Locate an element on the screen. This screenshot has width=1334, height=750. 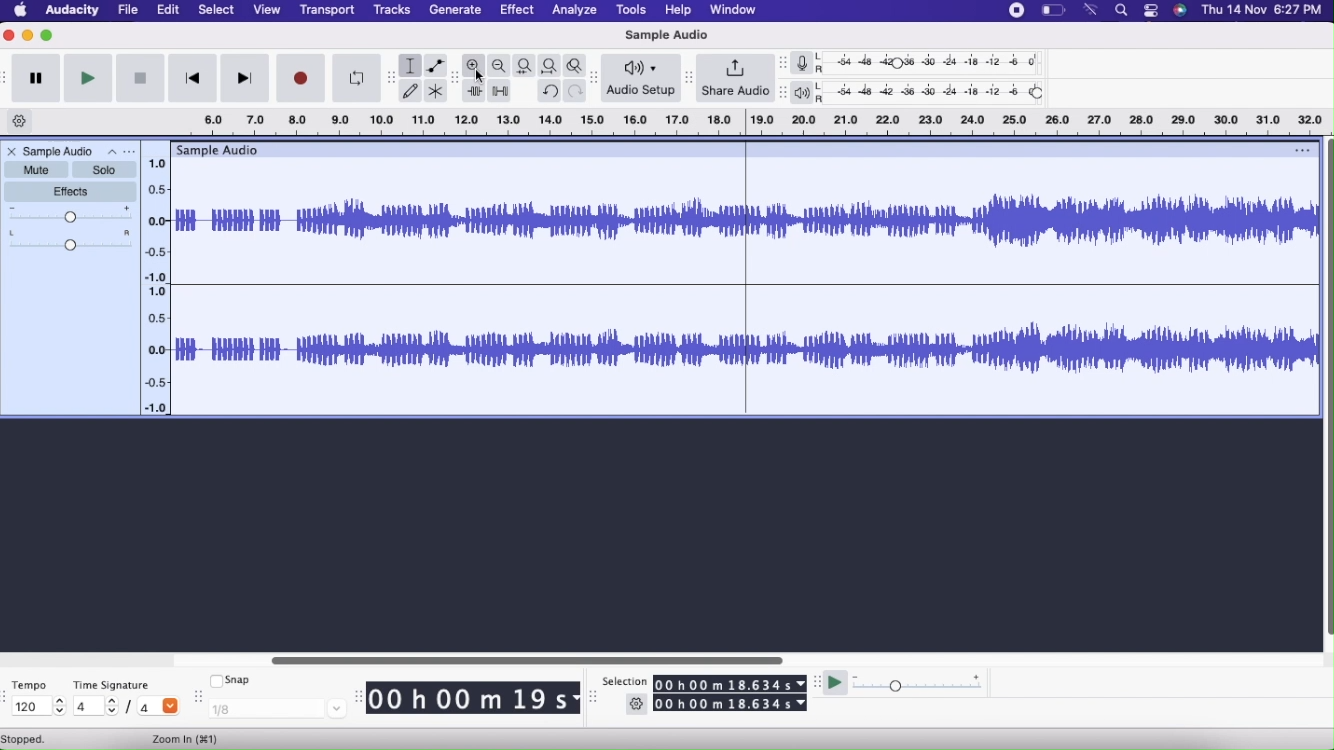
click and drag to define looping region is located at coordinates (741, 123).